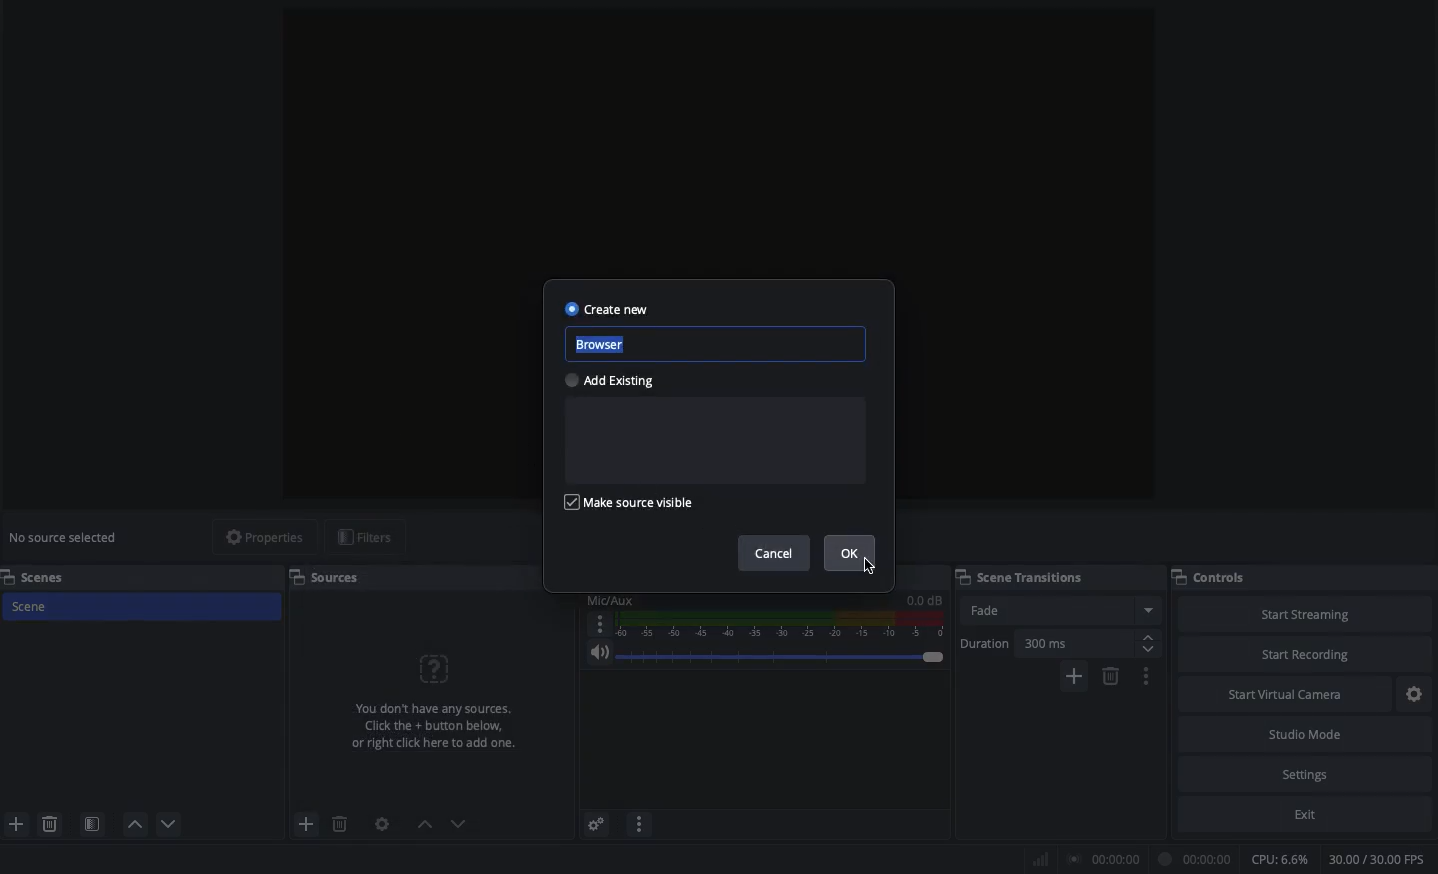 The height and width of the screenshot is (874, 1438). I want to click on Recording, so click(1193, 859).